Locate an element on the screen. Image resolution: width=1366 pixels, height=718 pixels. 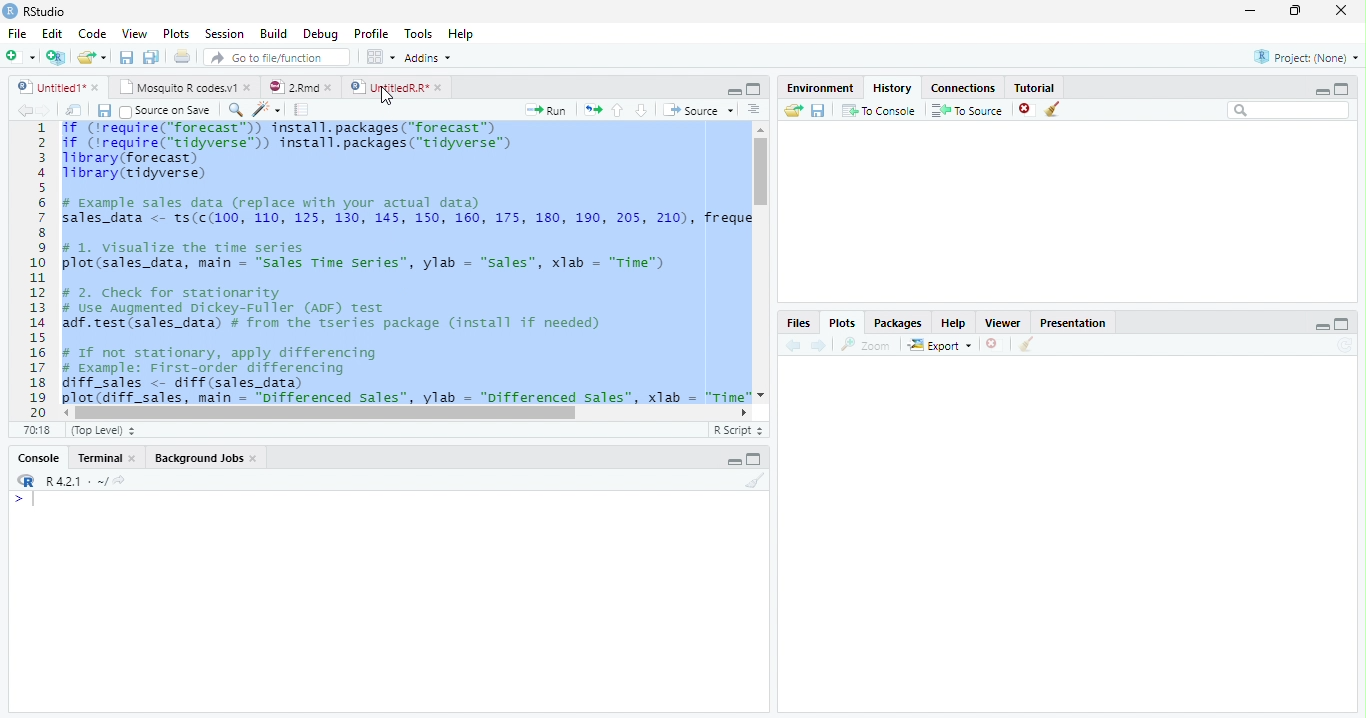
Save is located at coordinates (125, 56).